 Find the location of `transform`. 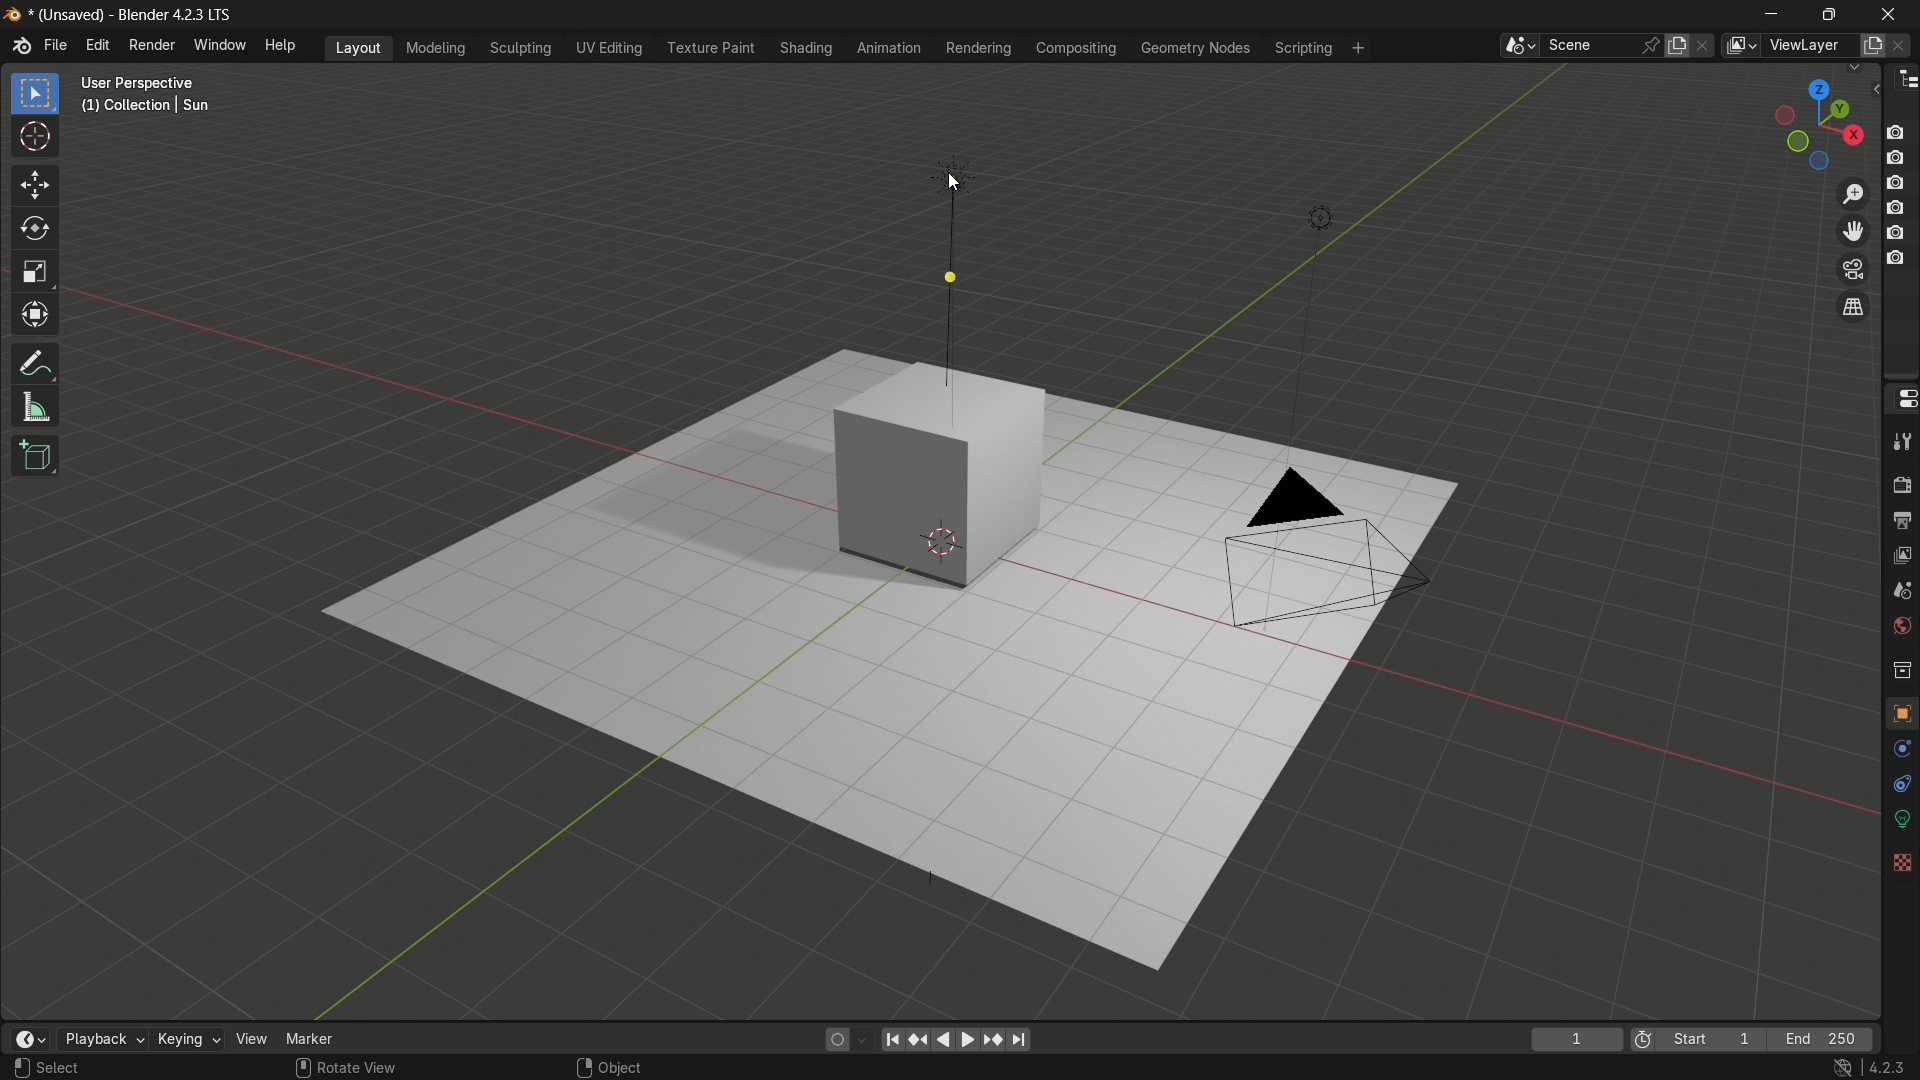

transform is located at coordinates (38, 318).